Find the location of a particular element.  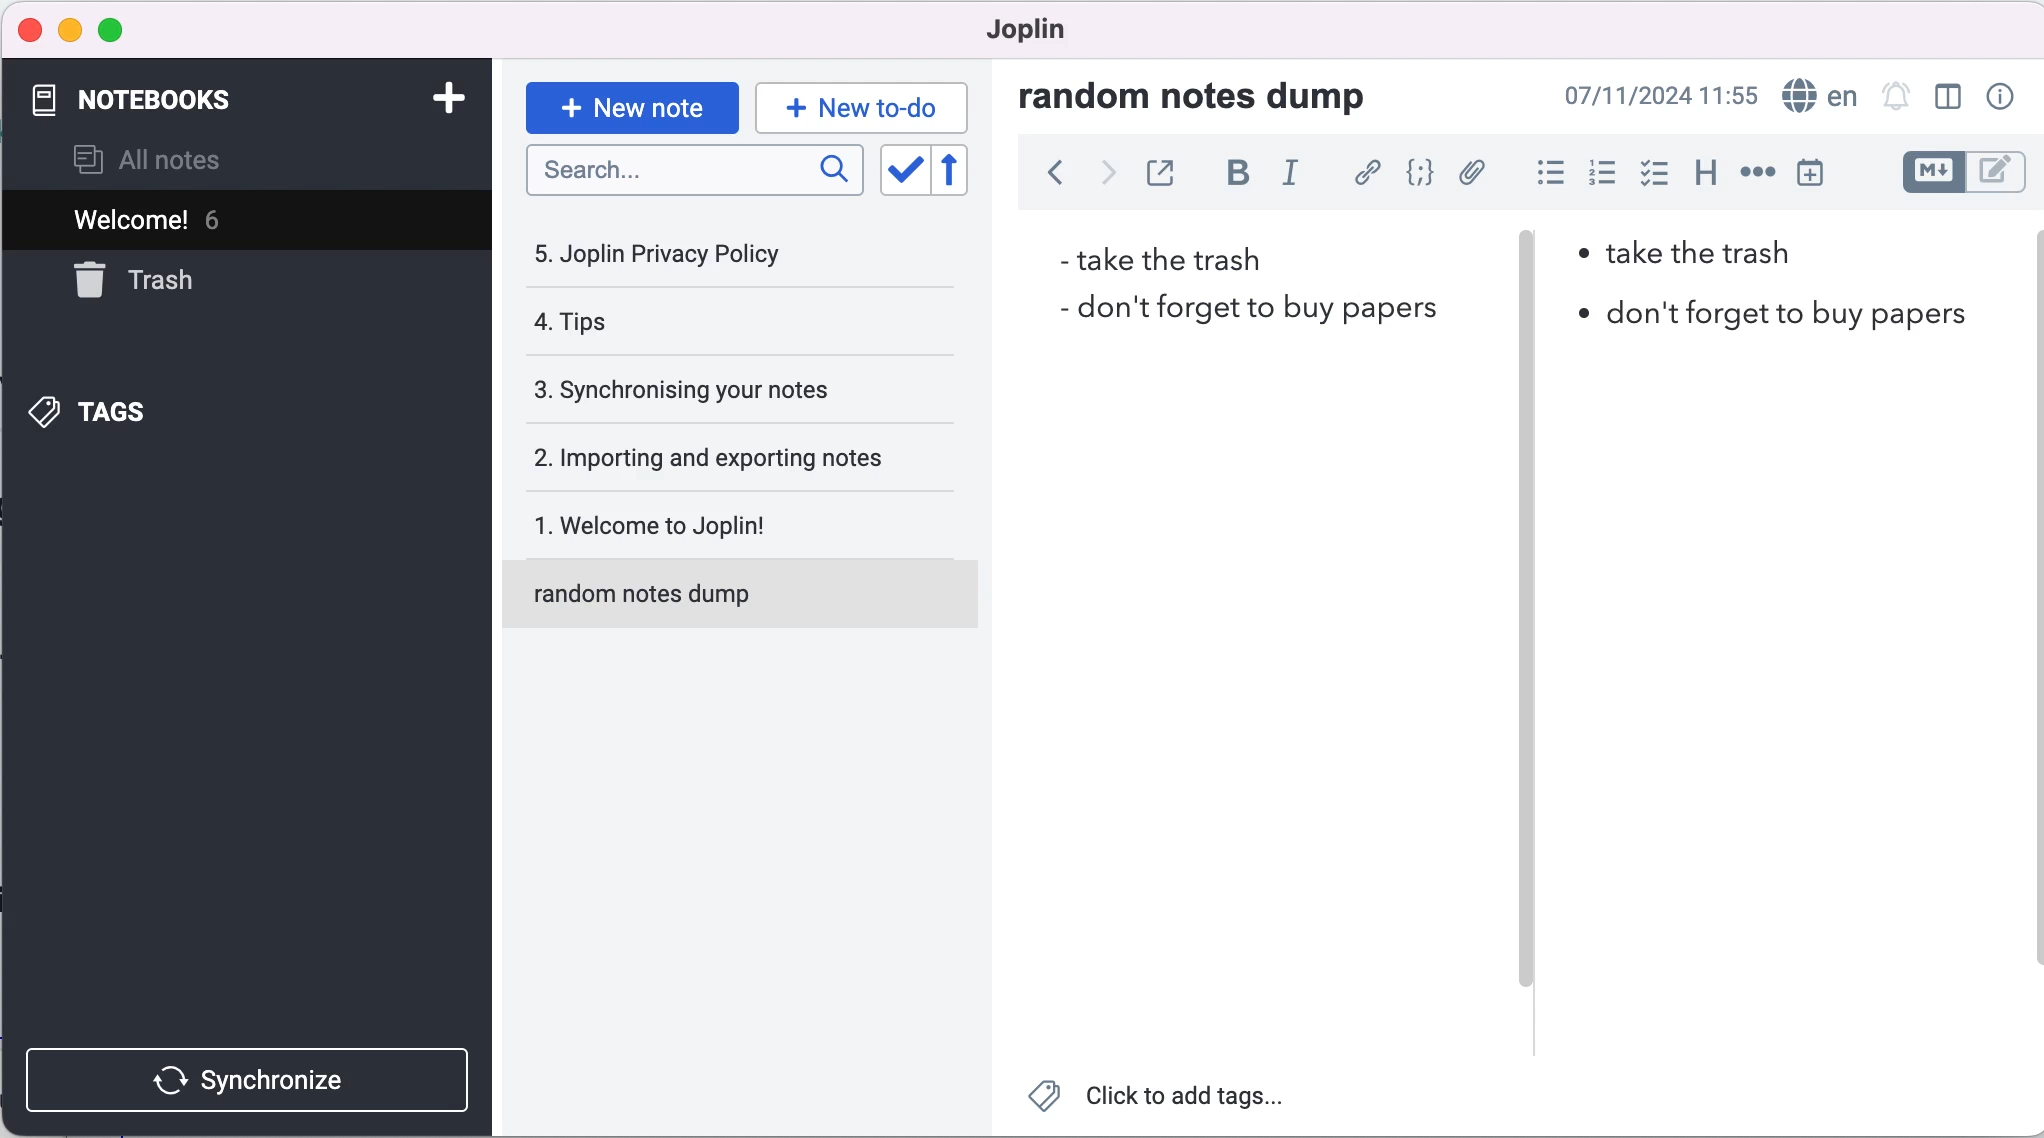

minimize is located at coordinates (69, 31).